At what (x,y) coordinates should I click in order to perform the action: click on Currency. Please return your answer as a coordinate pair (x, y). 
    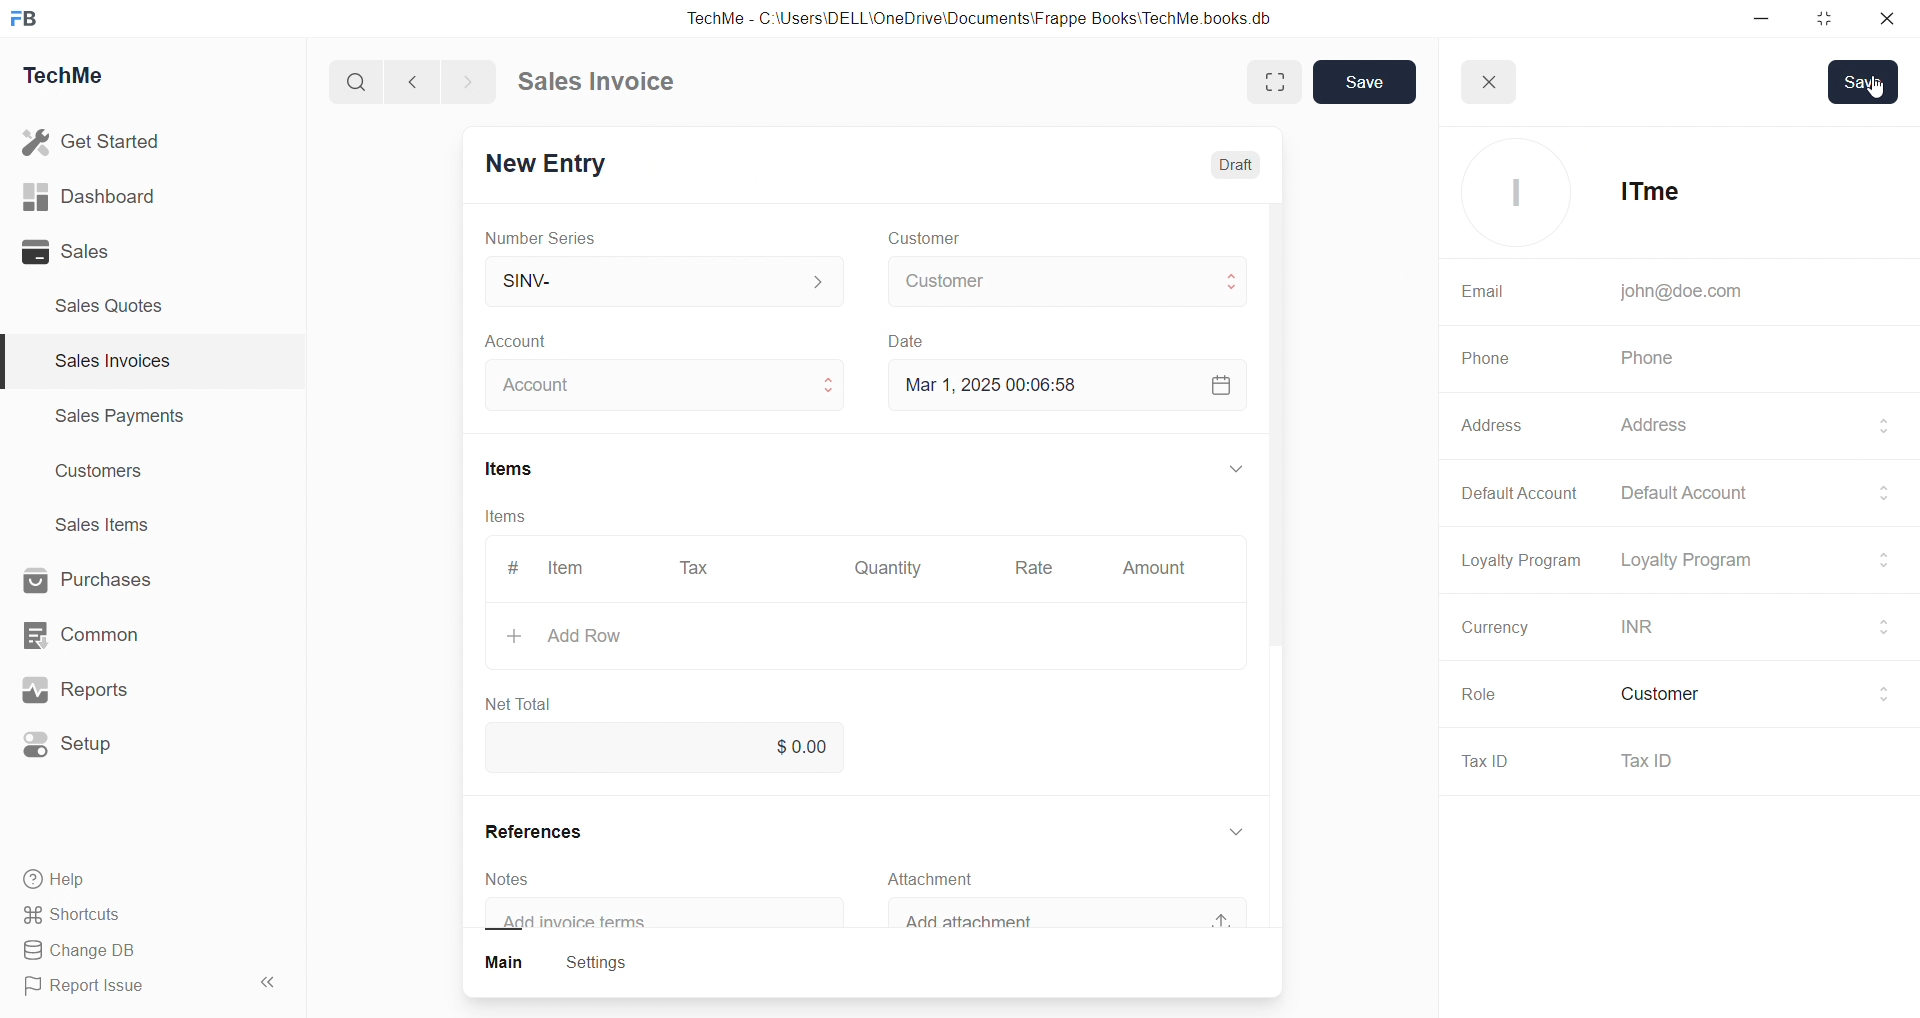
    Looking at the image, I should click on (1495, 630).